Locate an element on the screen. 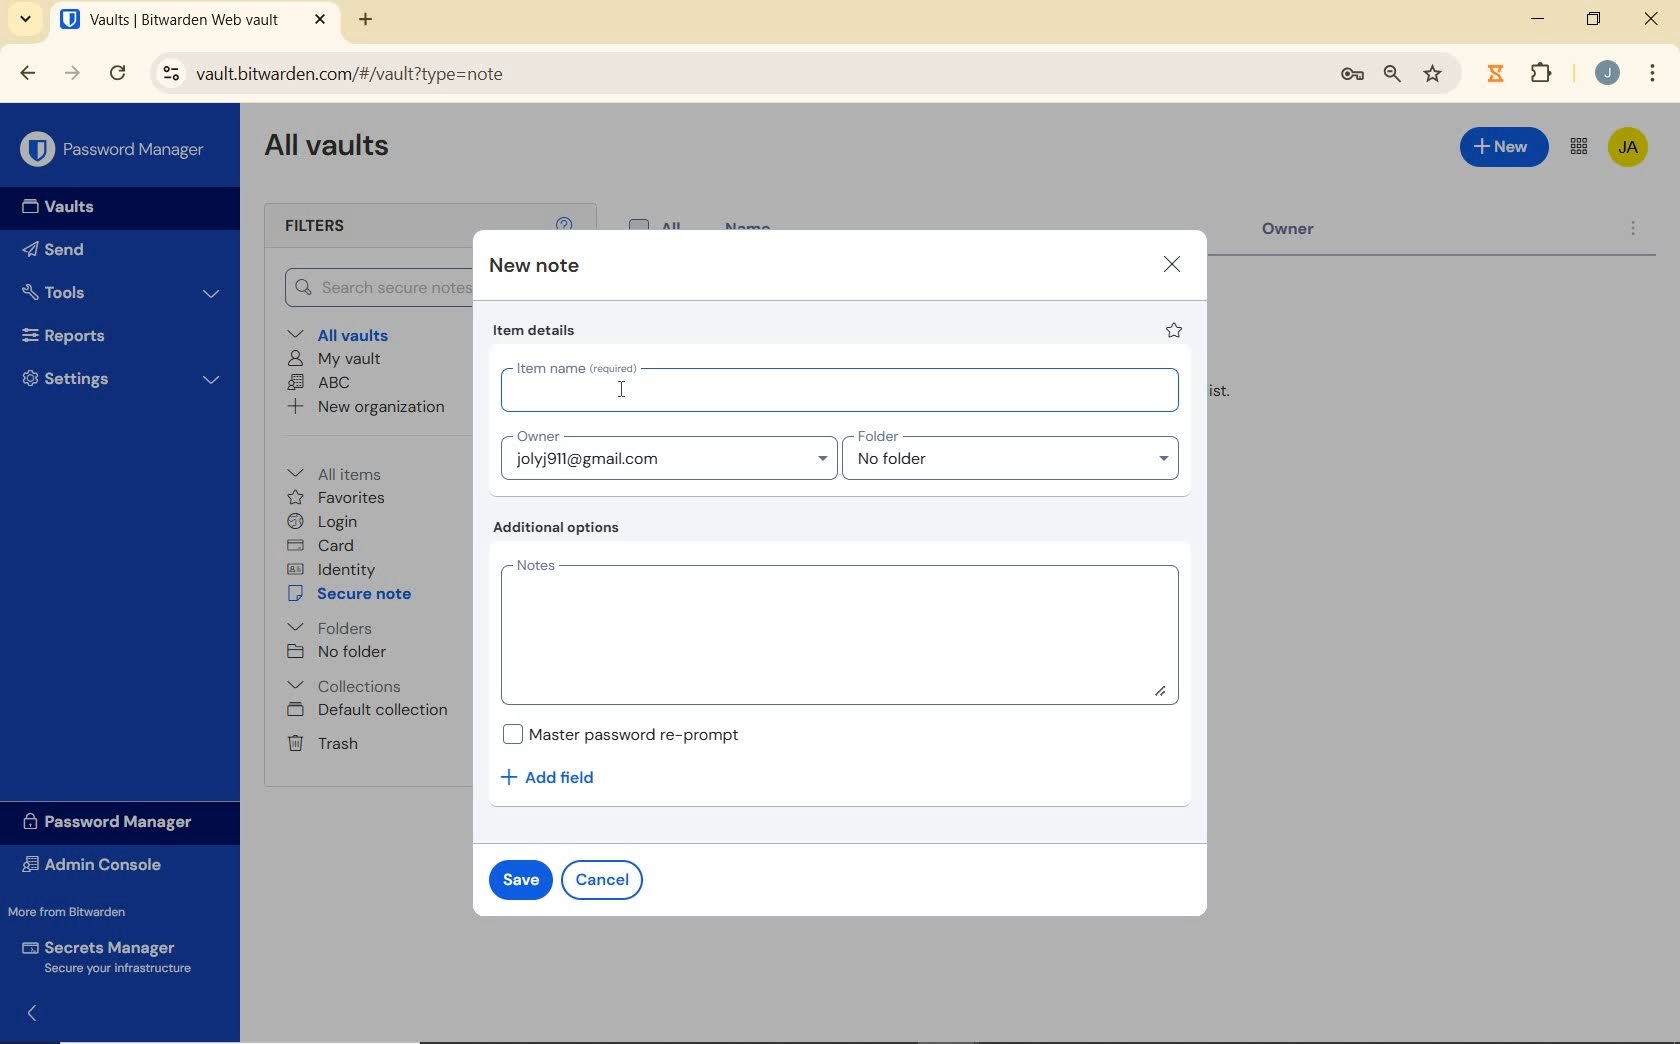 This screenshot has height=1044, width=1680. backward is located at coordinates (28, 74).